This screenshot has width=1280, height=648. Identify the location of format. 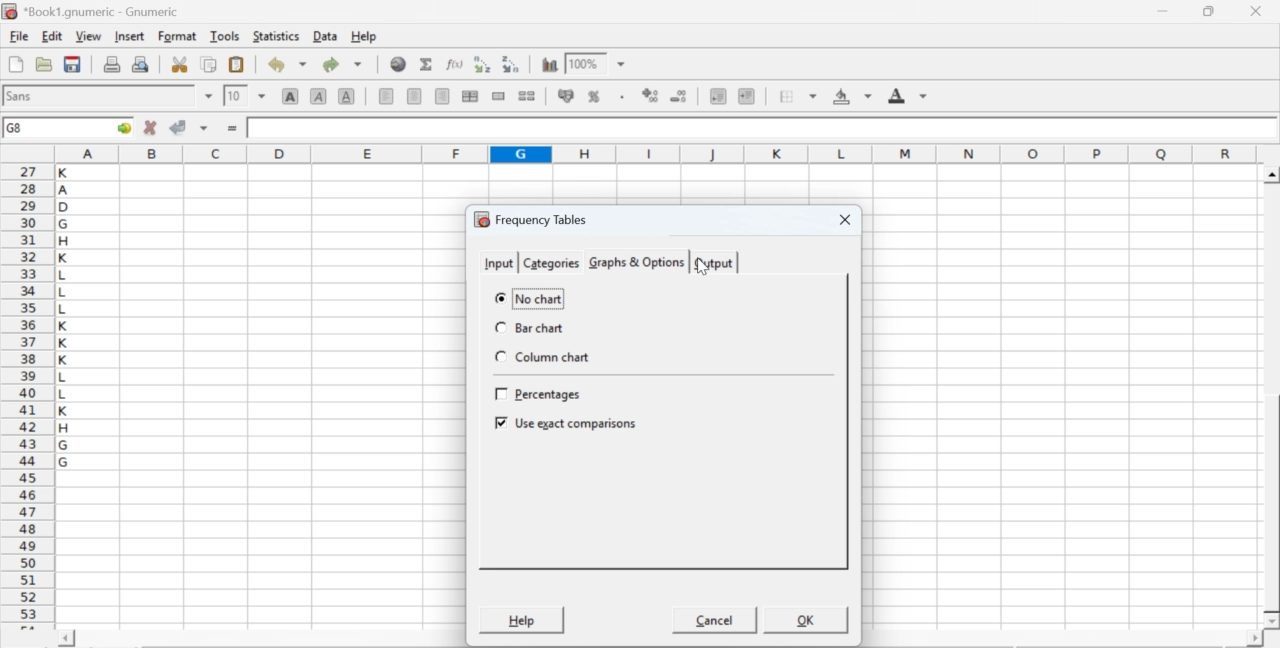
(178, 36).